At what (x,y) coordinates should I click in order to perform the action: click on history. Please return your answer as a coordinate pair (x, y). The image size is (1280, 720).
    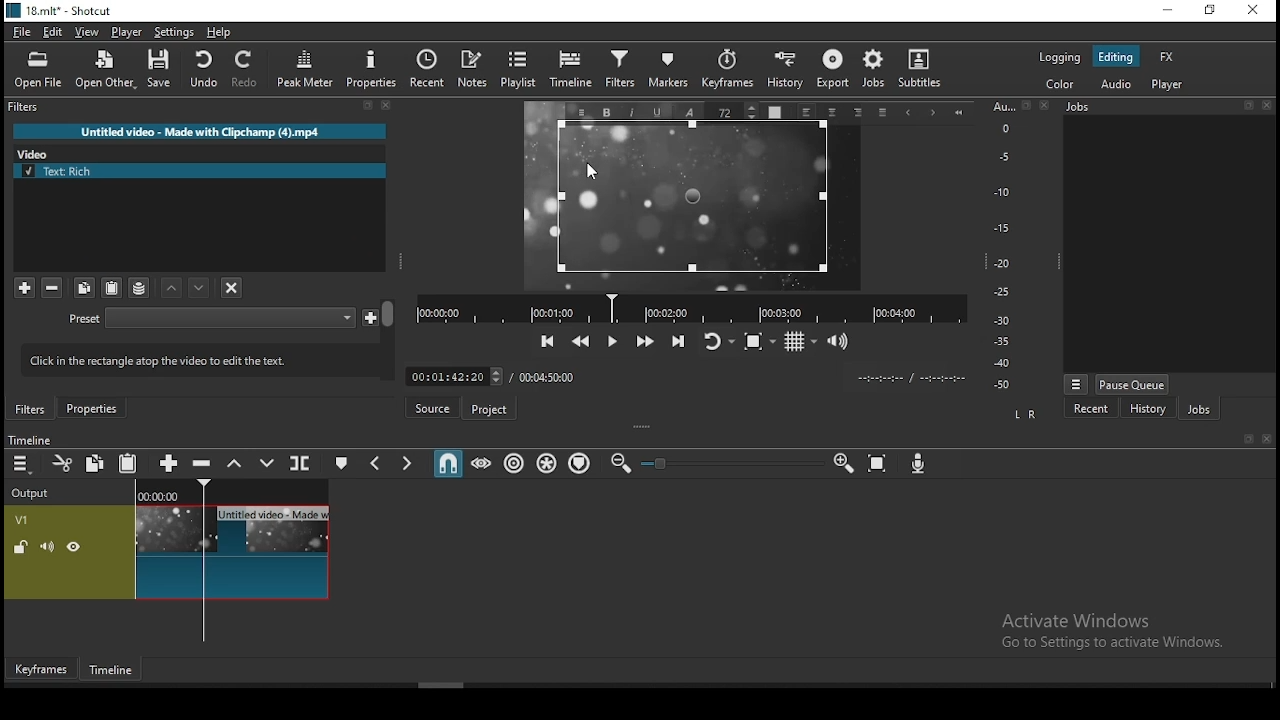
    Looking at the image, I should click on (1147, 408).